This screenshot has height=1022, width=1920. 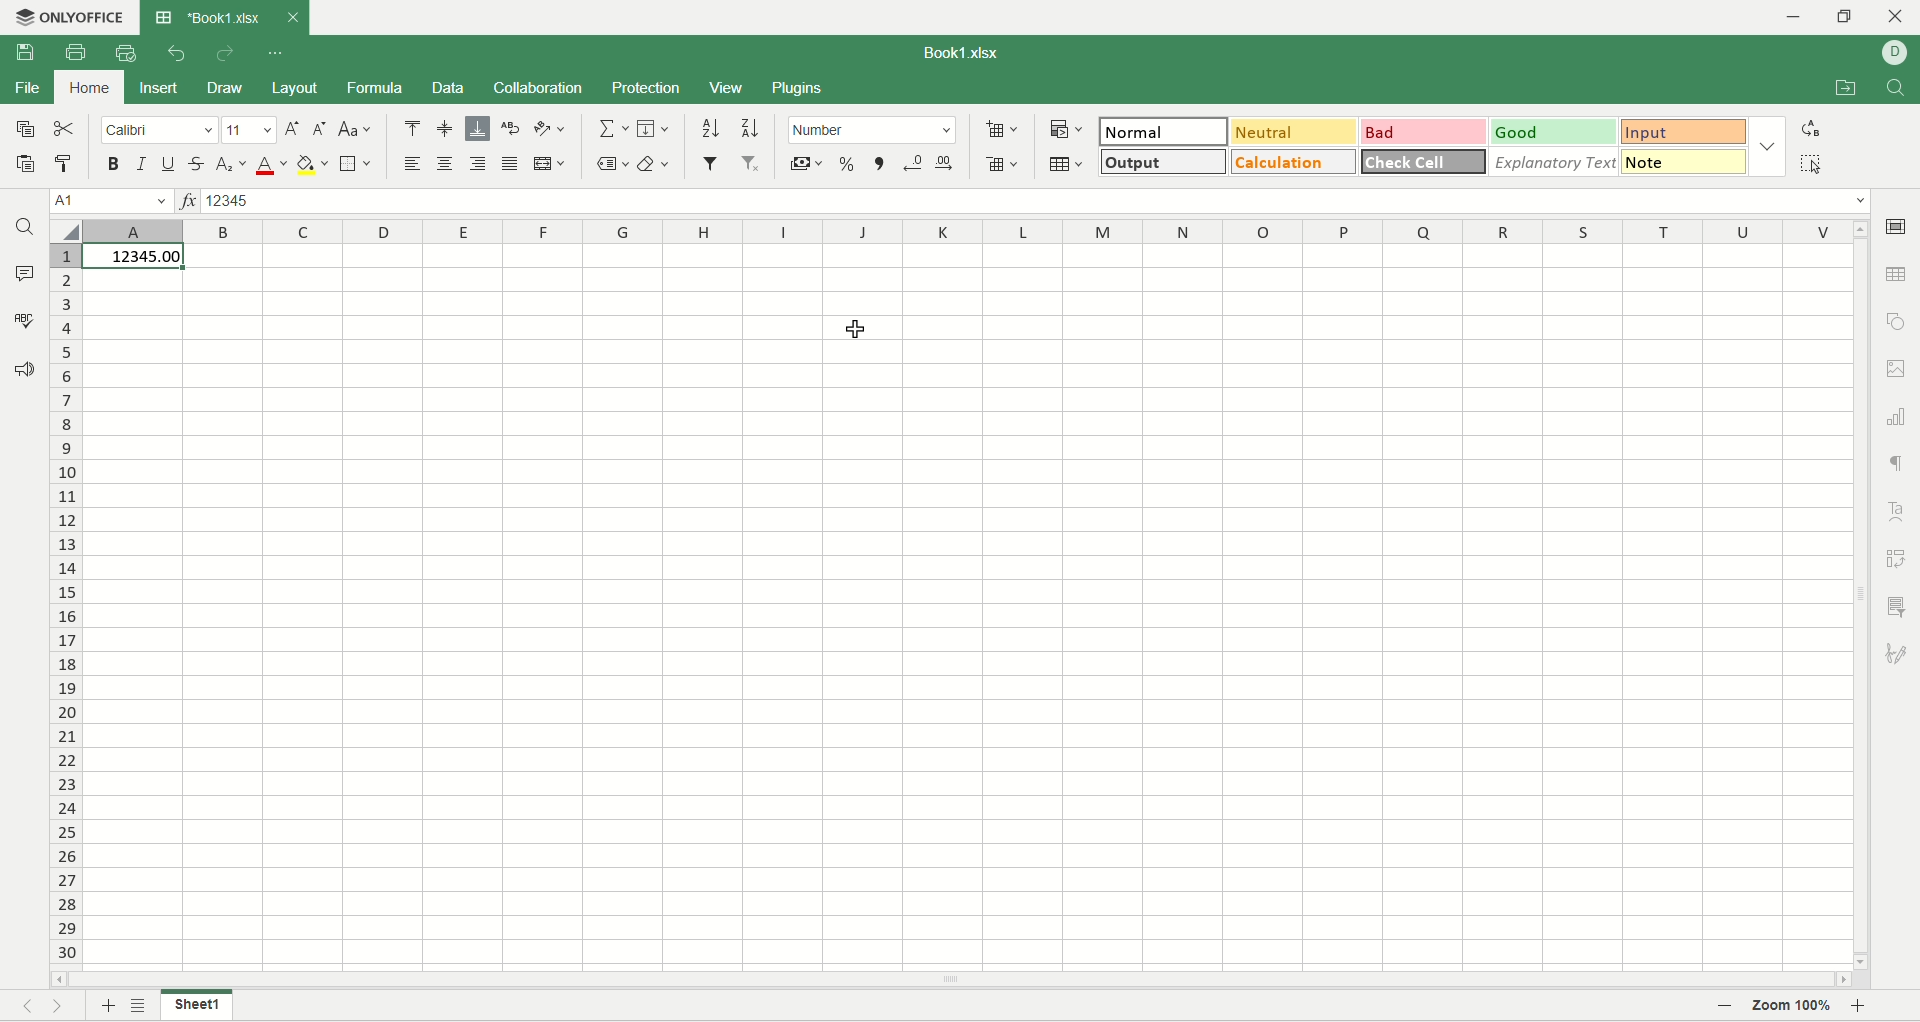 What do you see at coordinates (712, 129) in the screenshot?
I see `sort ascending` at bounding box center [712, 129].